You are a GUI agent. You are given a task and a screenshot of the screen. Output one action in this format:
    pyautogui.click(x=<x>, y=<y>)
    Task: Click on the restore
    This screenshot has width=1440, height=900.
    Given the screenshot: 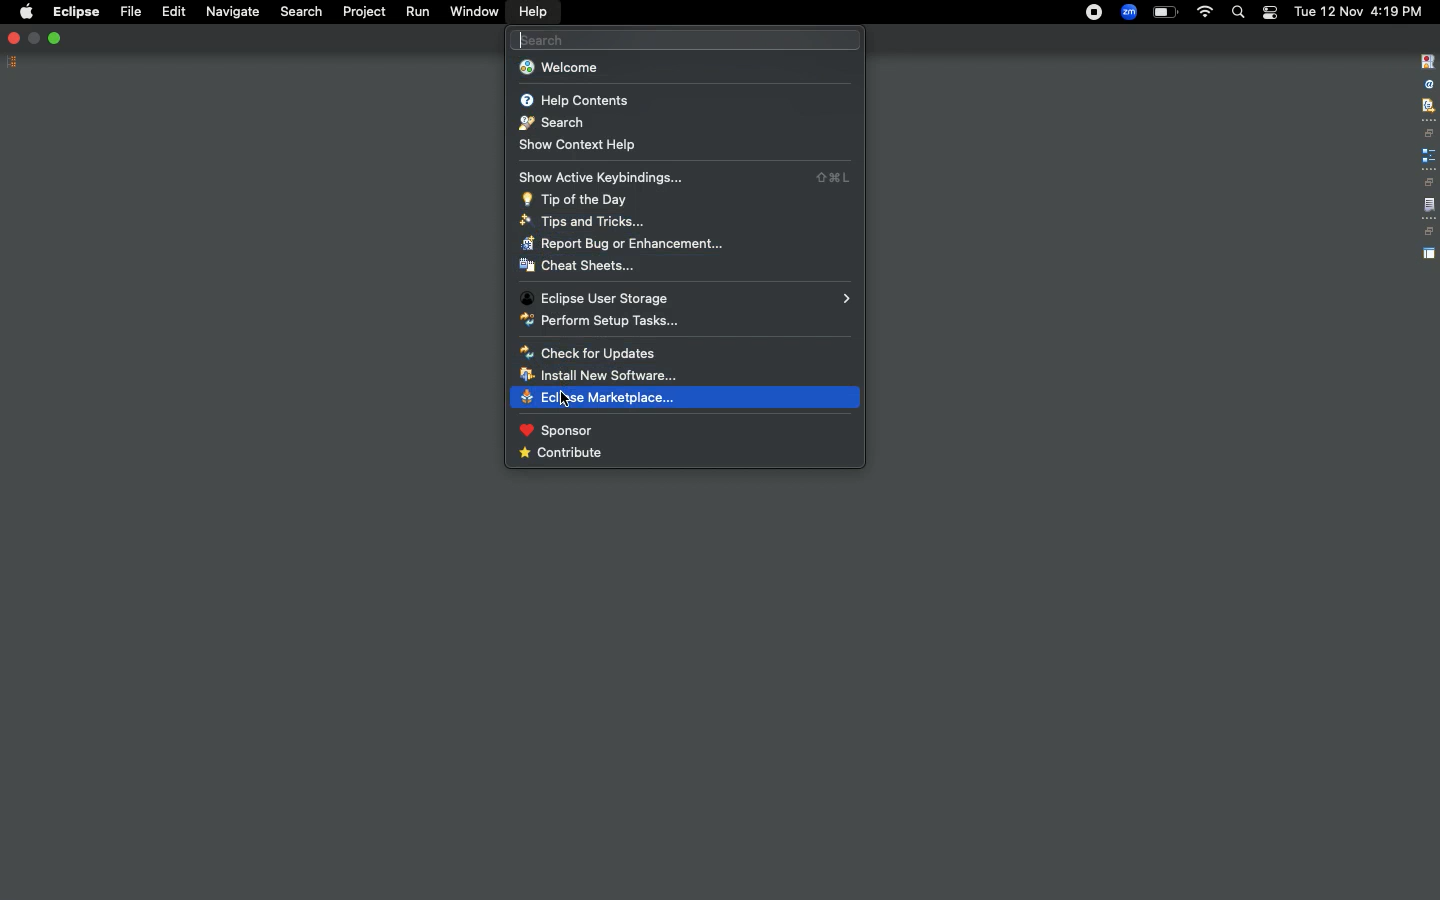 What is the action you would take?
    pyautogui.click(x=1428, y=232)
    